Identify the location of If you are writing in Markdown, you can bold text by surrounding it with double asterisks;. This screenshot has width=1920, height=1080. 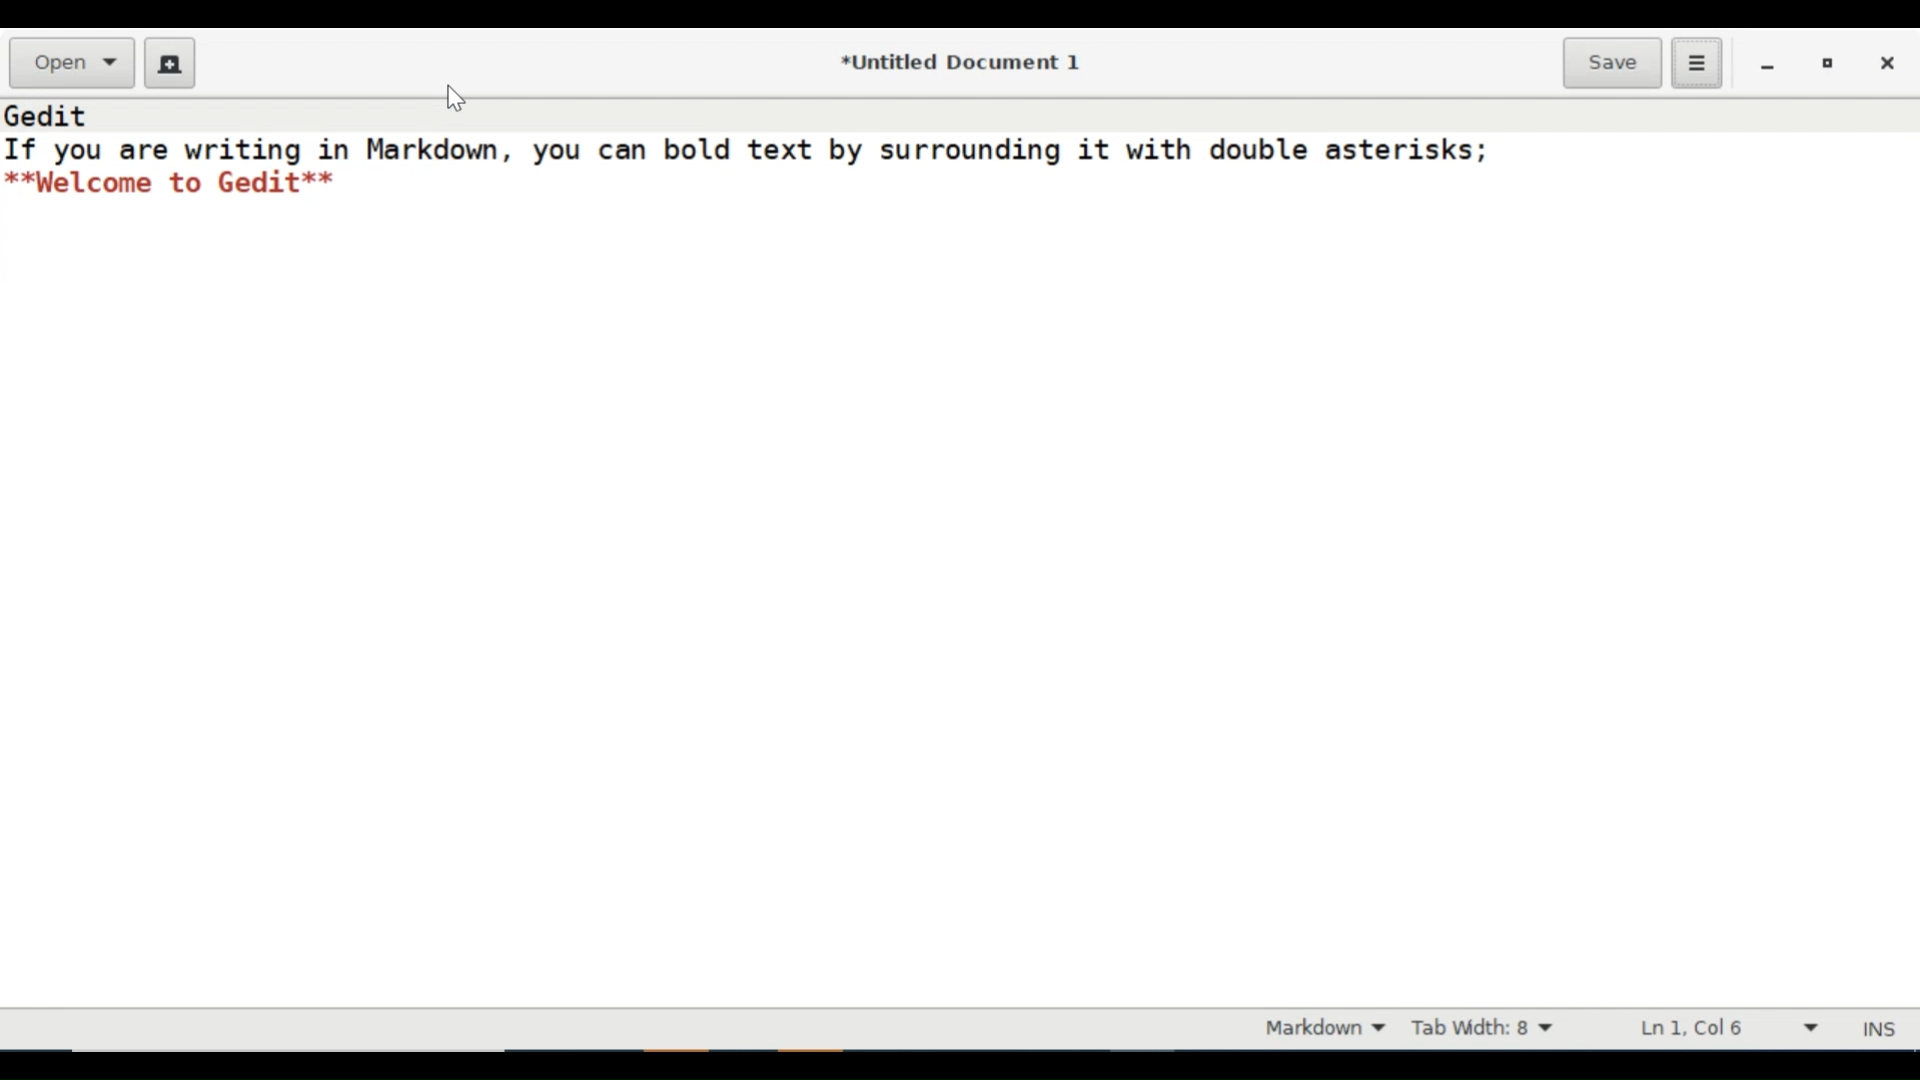
(746, 149).